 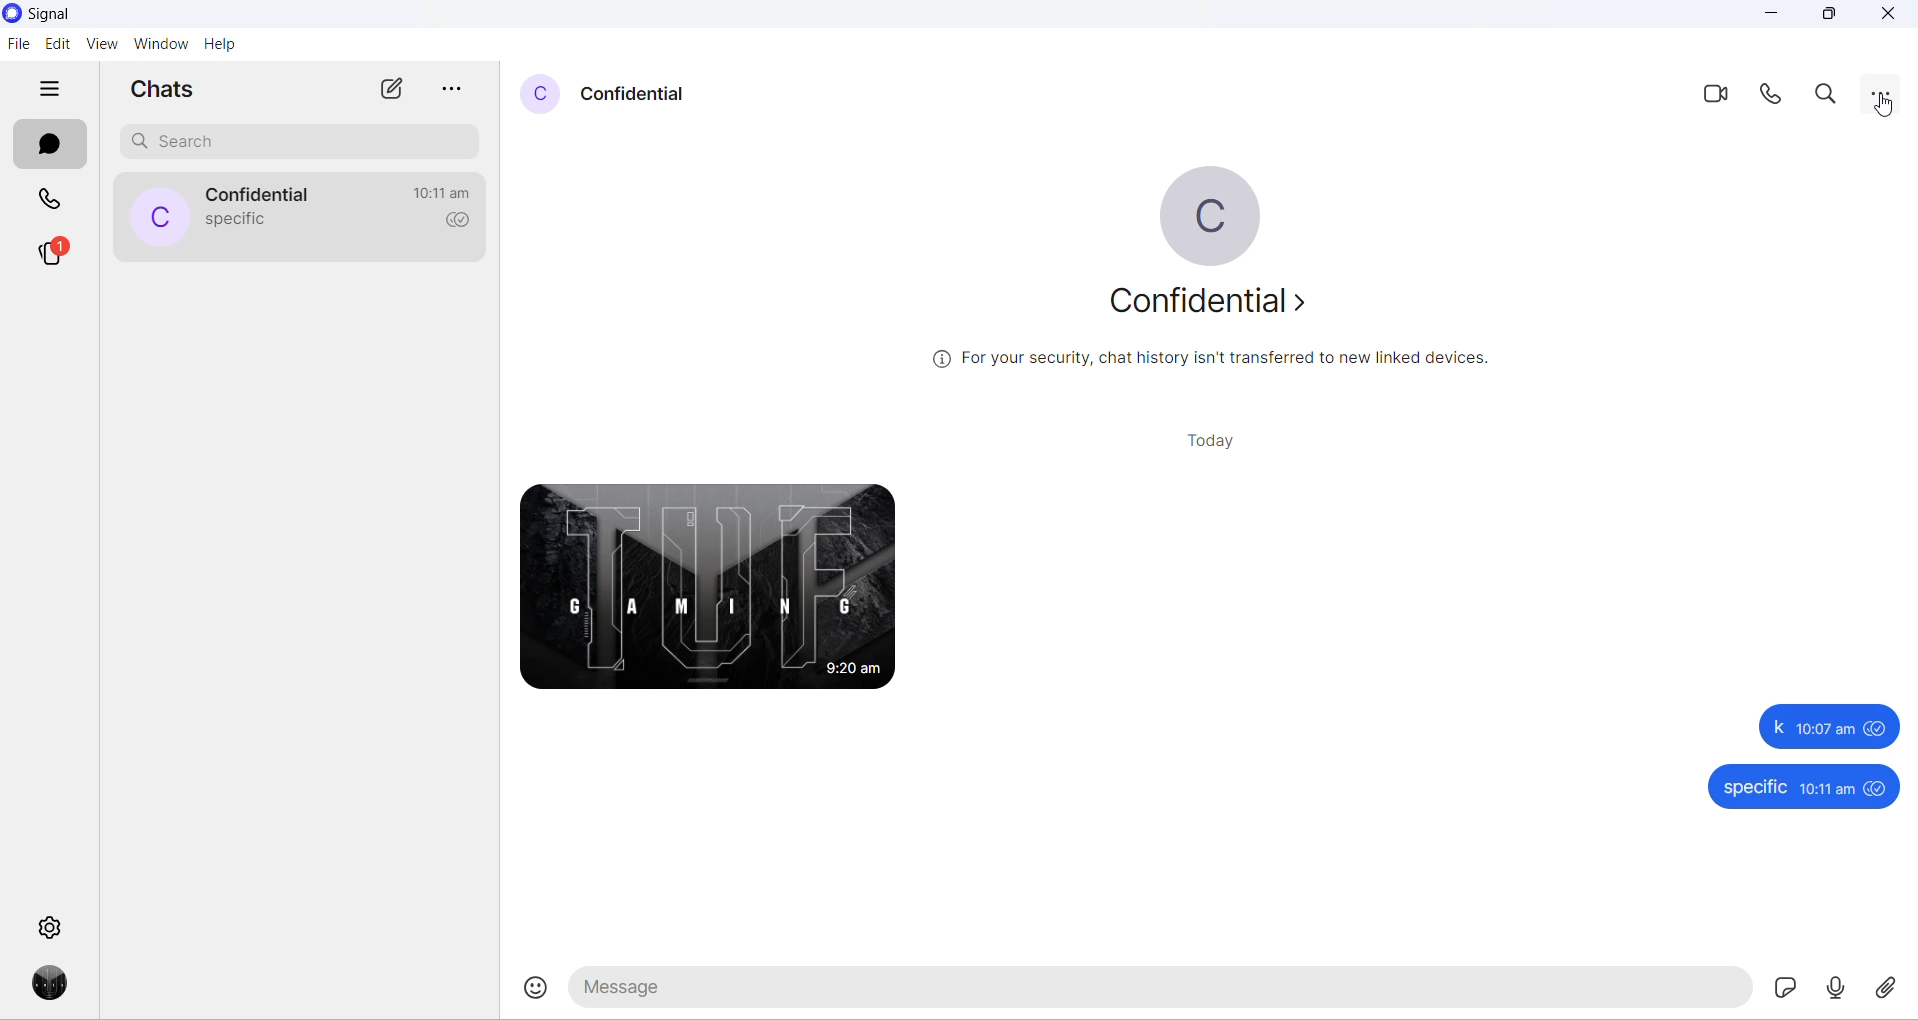 What do you see at coordinates (59, 15) in the screenshot?
I see `application name and logo` at bounding box center [59, 15].